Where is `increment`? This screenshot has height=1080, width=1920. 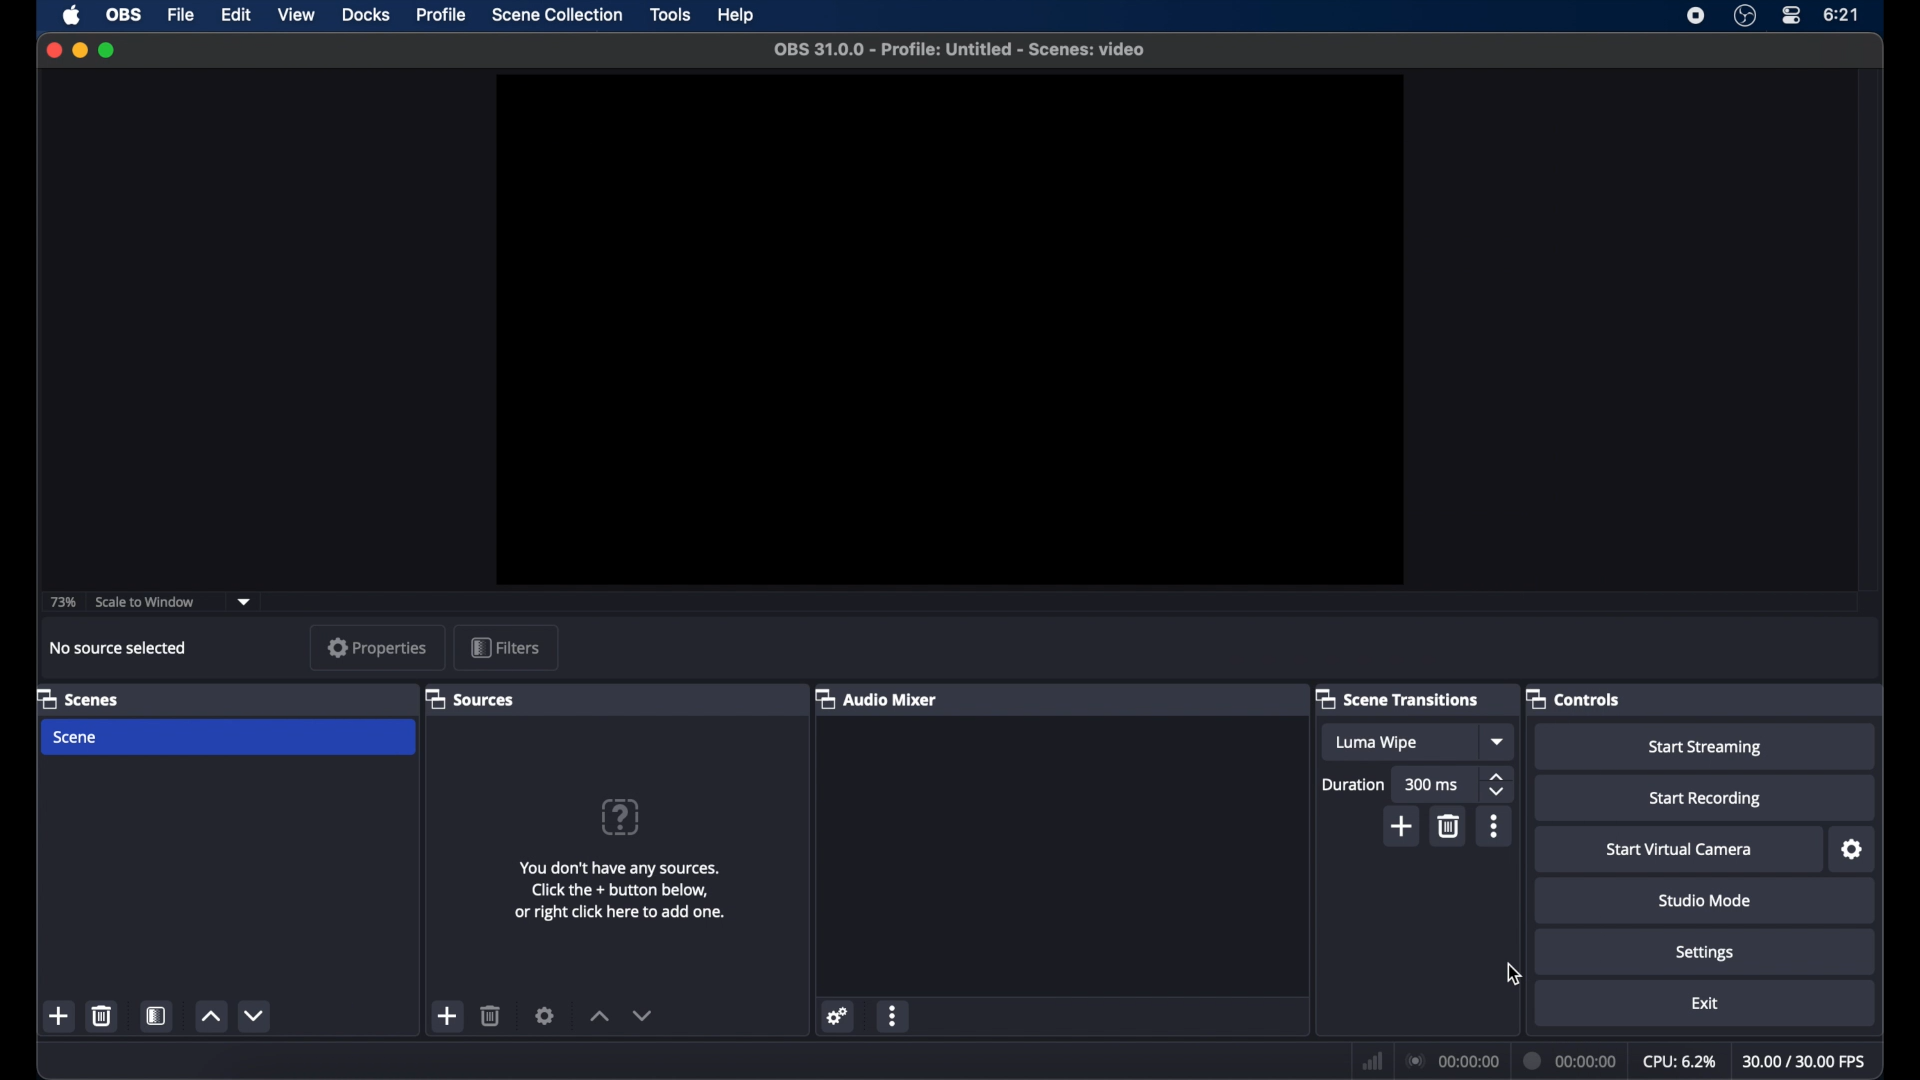 increment is located at coordinates (599, 1016).